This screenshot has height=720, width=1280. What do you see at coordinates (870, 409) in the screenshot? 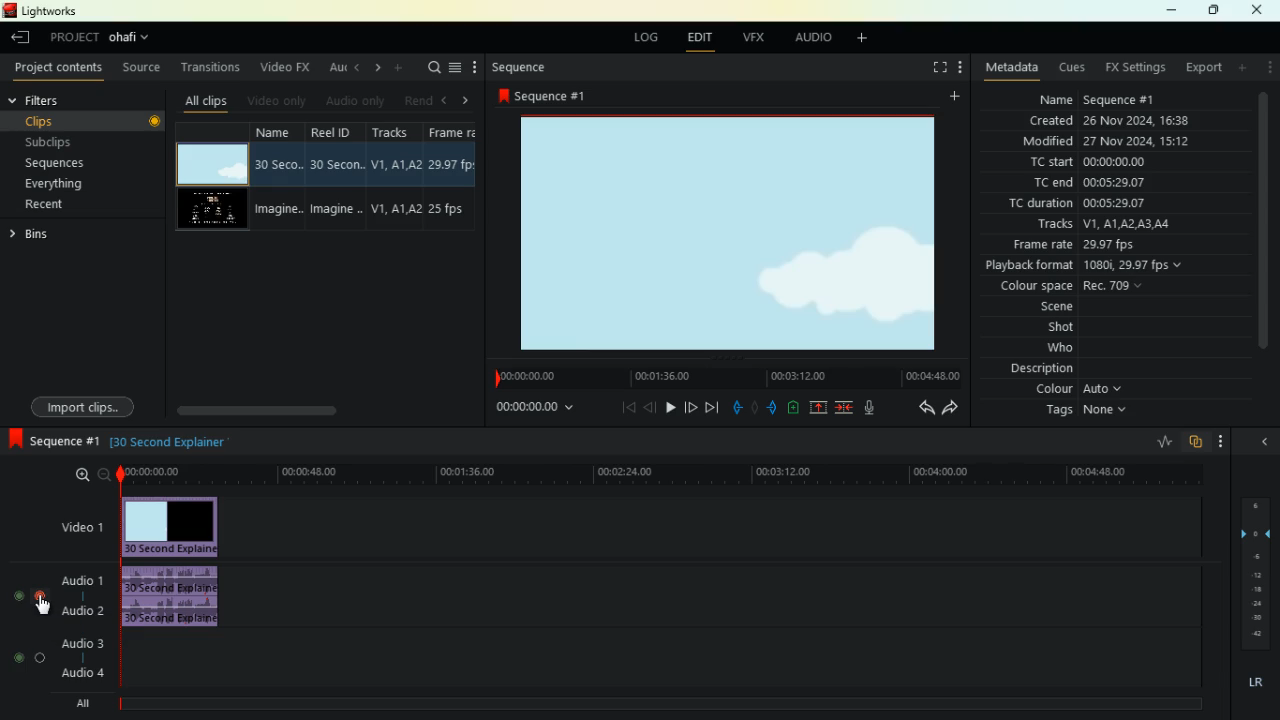
I see `mic` at bounding box center [870, 409].